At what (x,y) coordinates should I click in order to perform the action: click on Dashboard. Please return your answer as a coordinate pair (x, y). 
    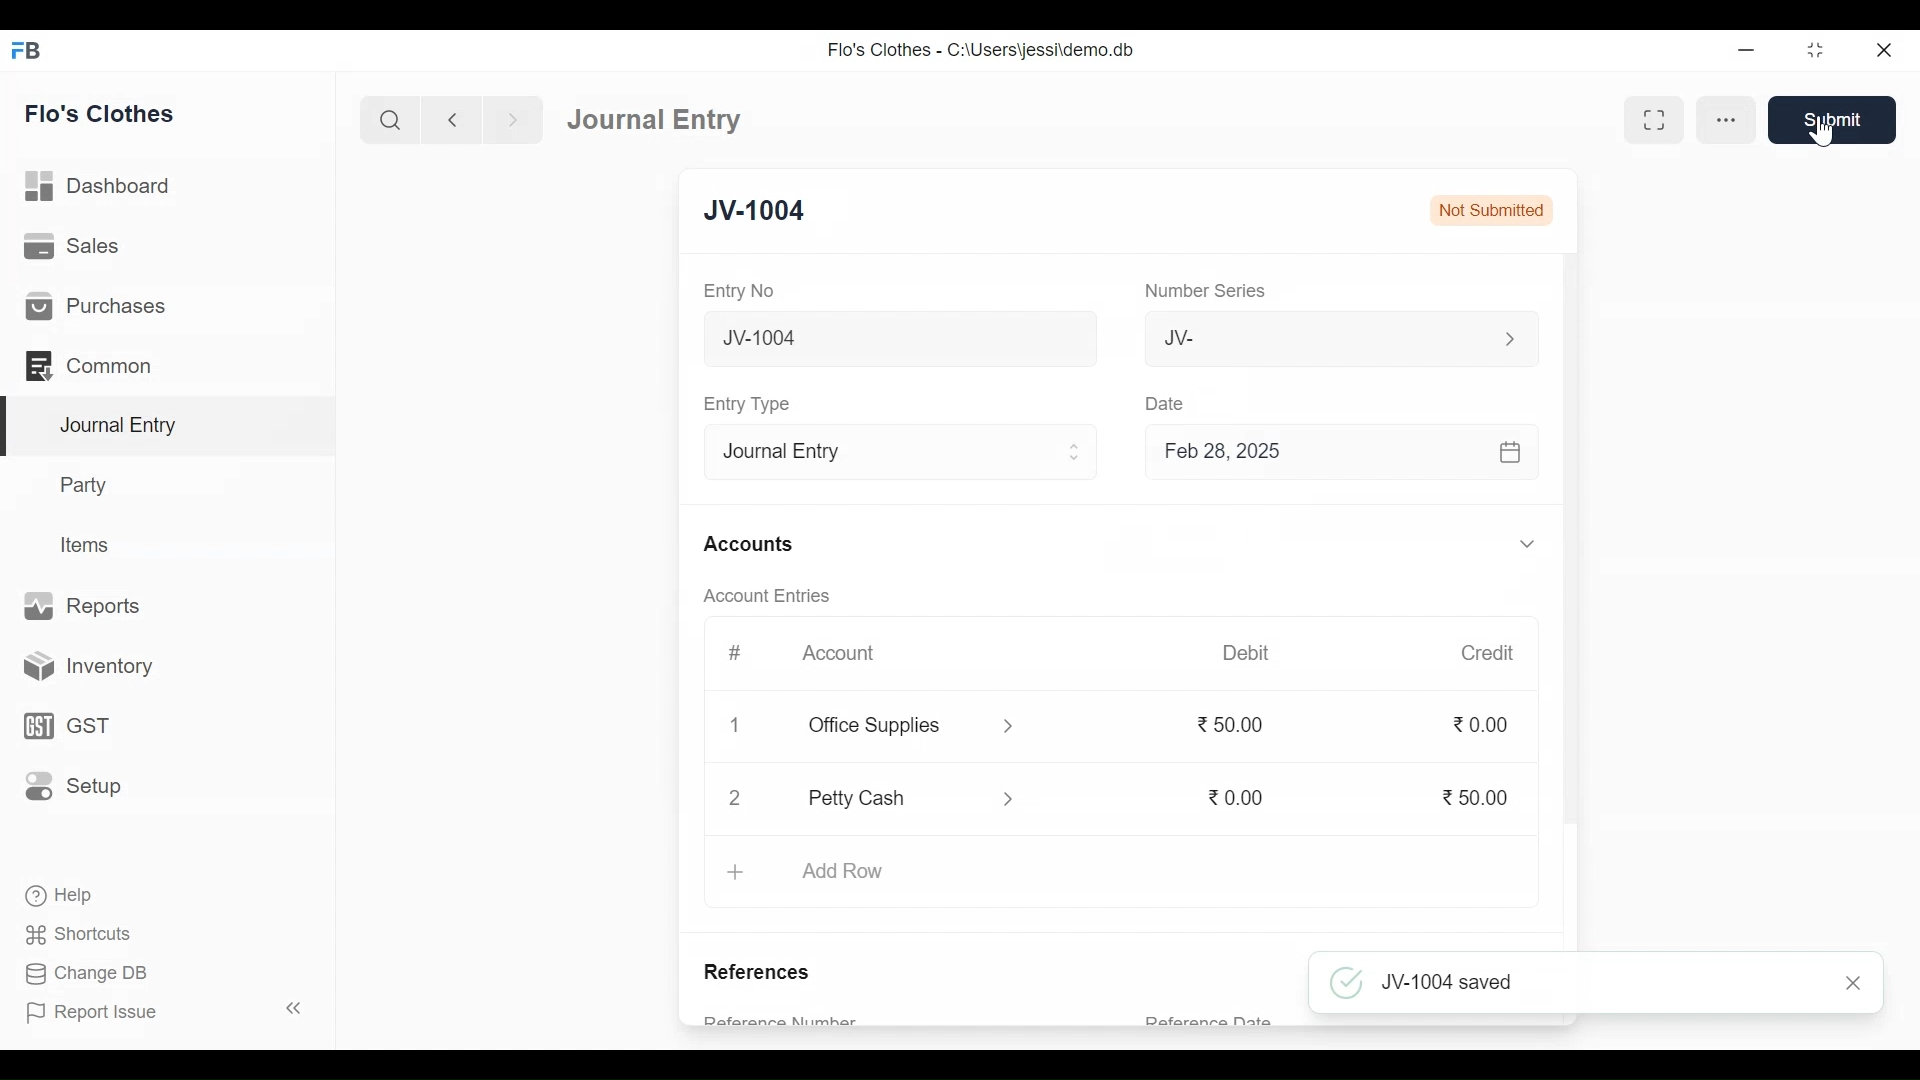
    Looking at the image, I should click on (99, 185).